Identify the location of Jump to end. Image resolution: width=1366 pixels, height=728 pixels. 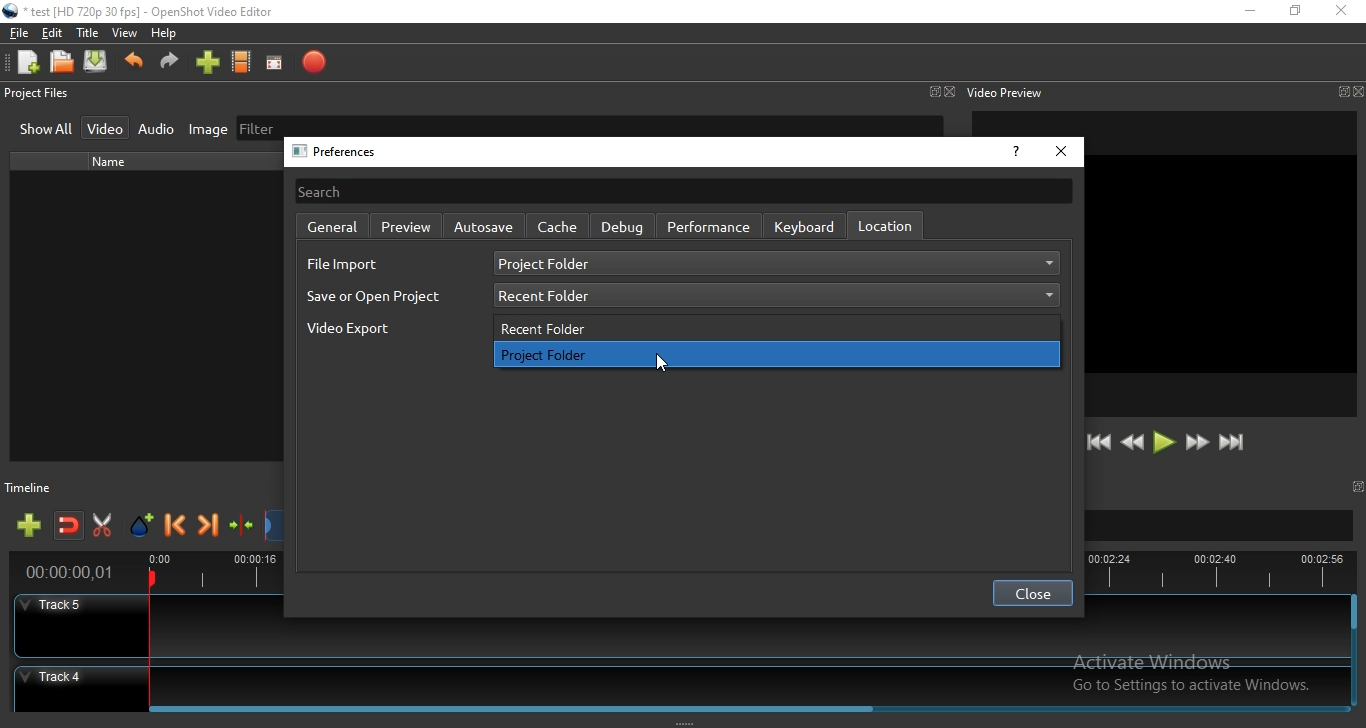
(1233, 443).